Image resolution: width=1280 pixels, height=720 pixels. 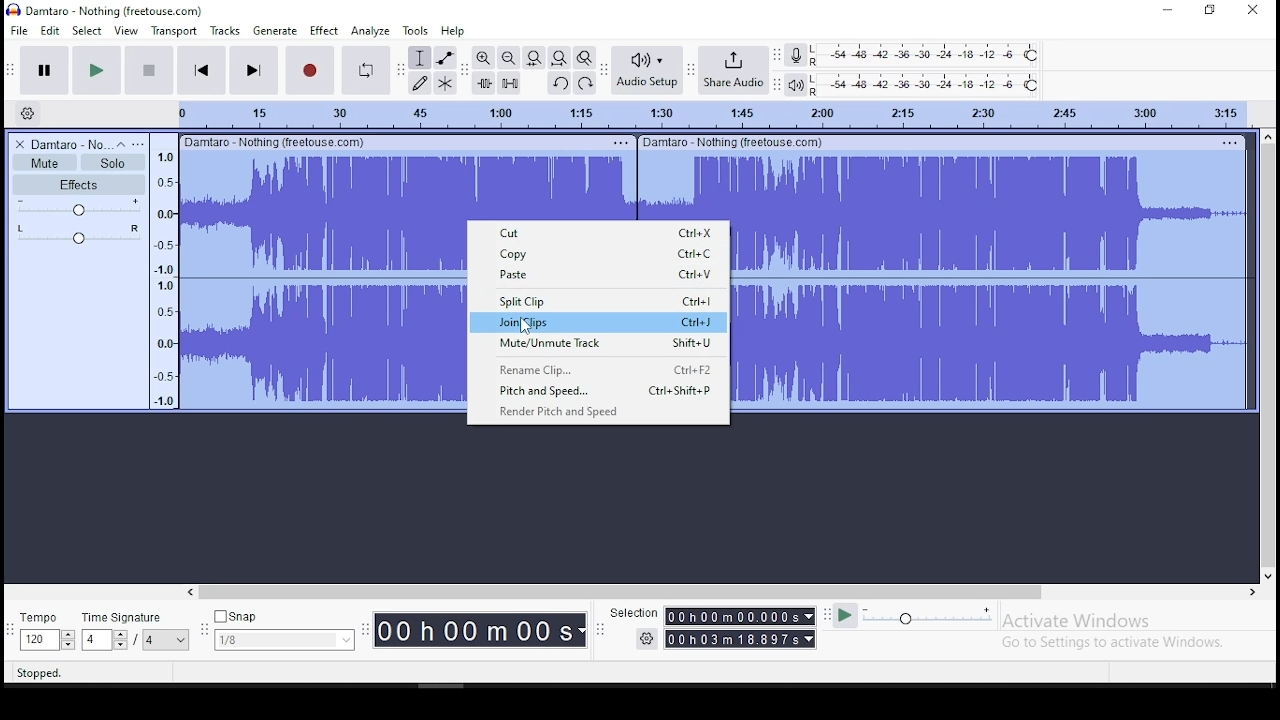 I want to click on toggle buttons, so click(x=106, y=640).